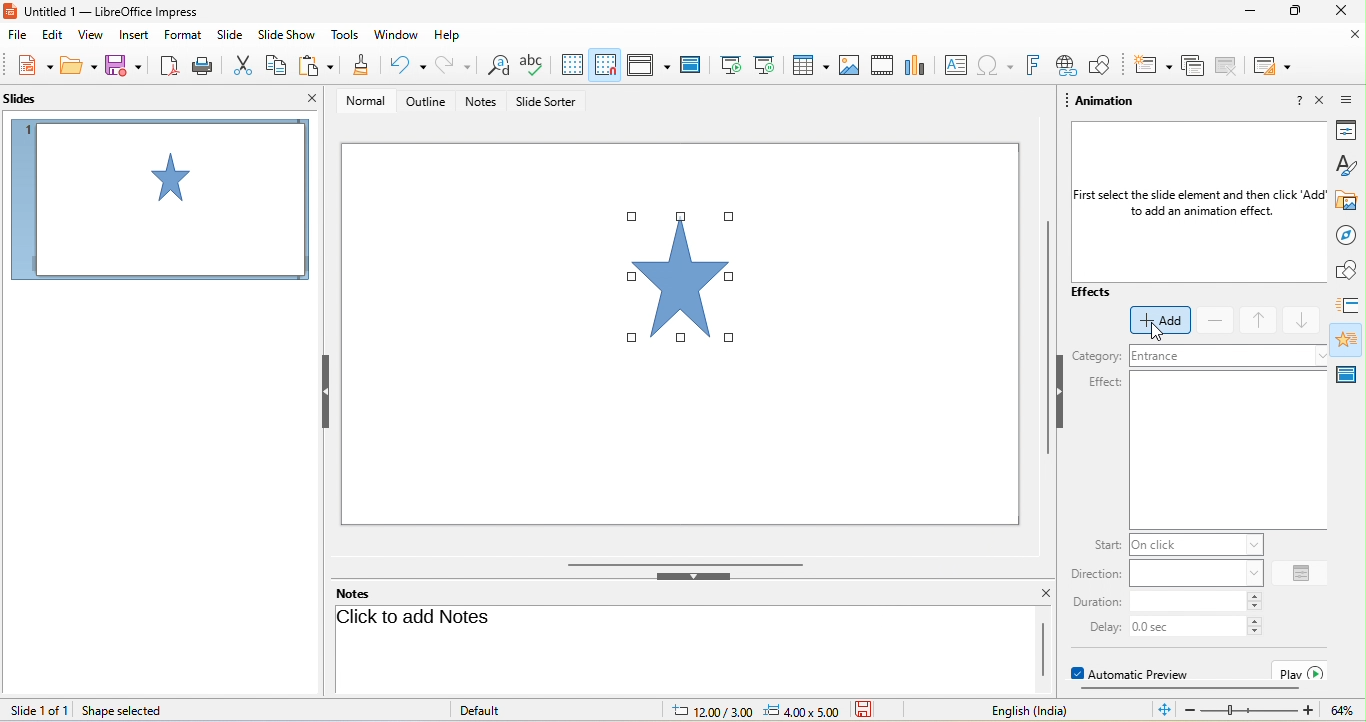  Describe the element at coordinates (1228, 356) in the screenshot. I see `input category.(current category entrance)` at that location.